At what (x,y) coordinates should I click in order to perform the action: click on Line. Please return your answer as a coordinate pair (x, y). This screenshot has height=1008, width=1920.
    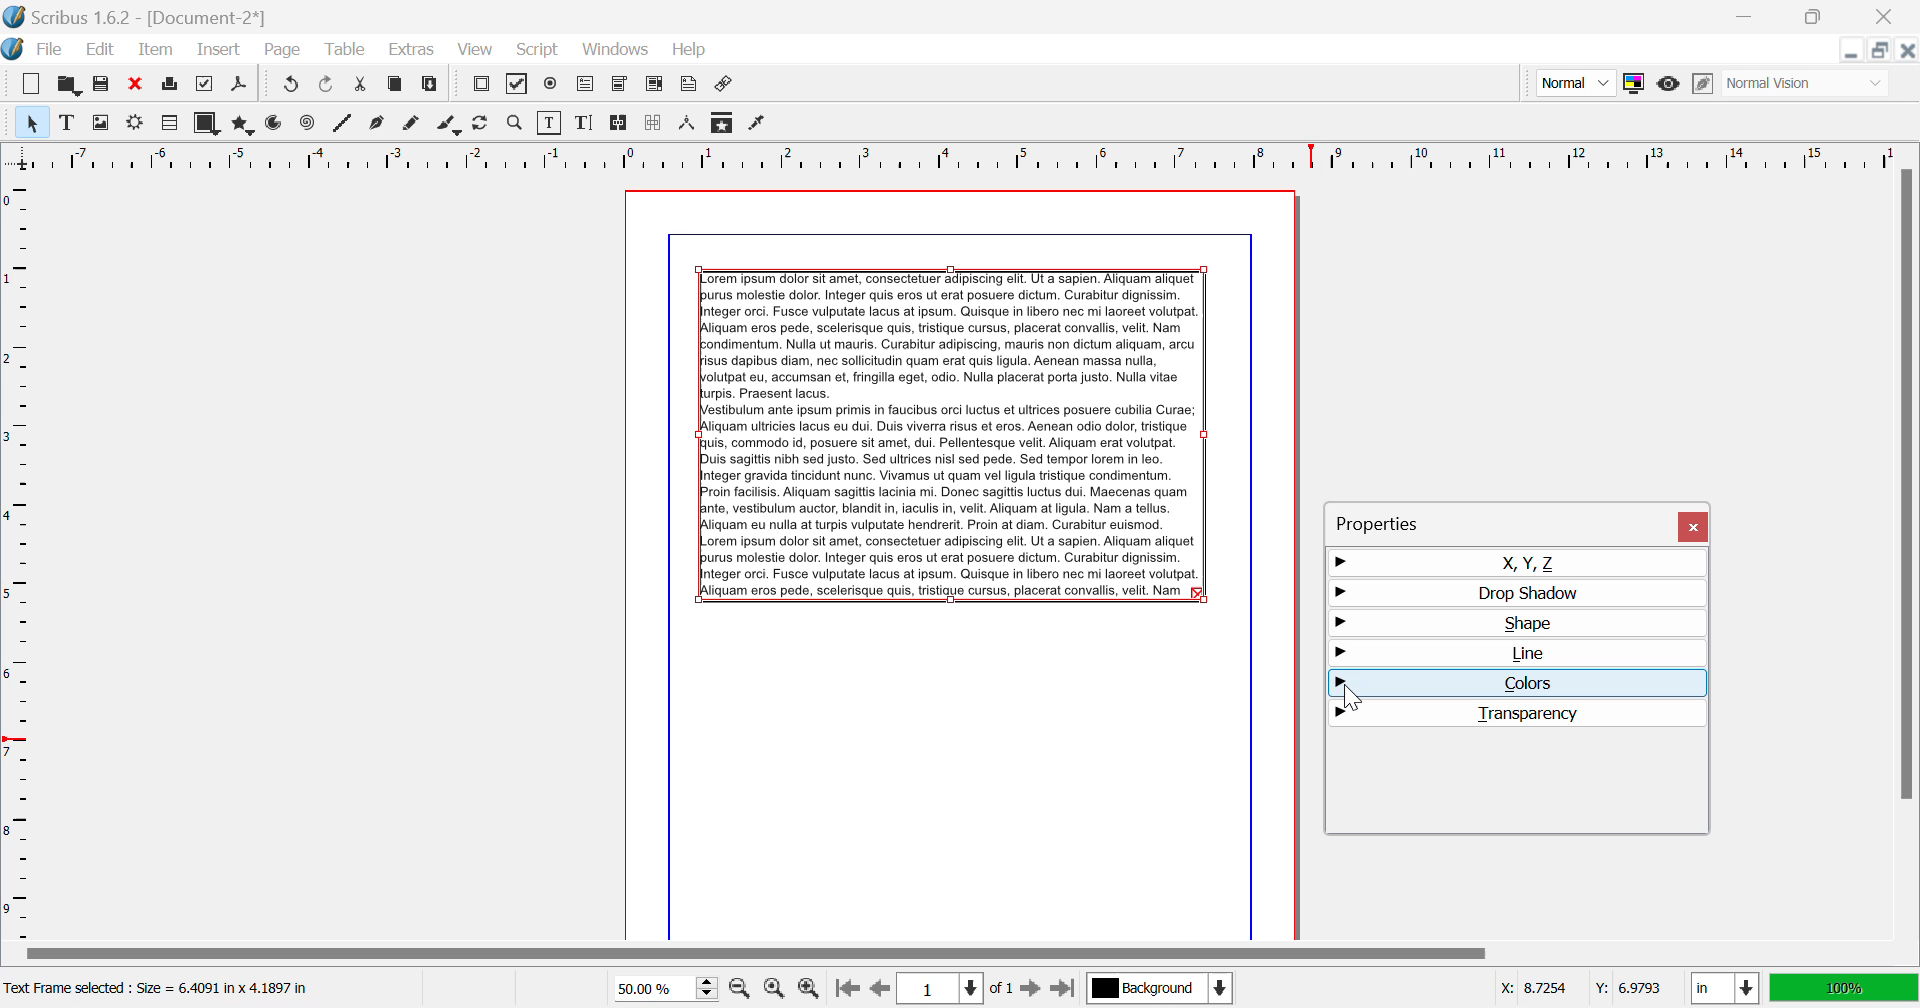
    Looking at the image, I should click on (1518, 657).